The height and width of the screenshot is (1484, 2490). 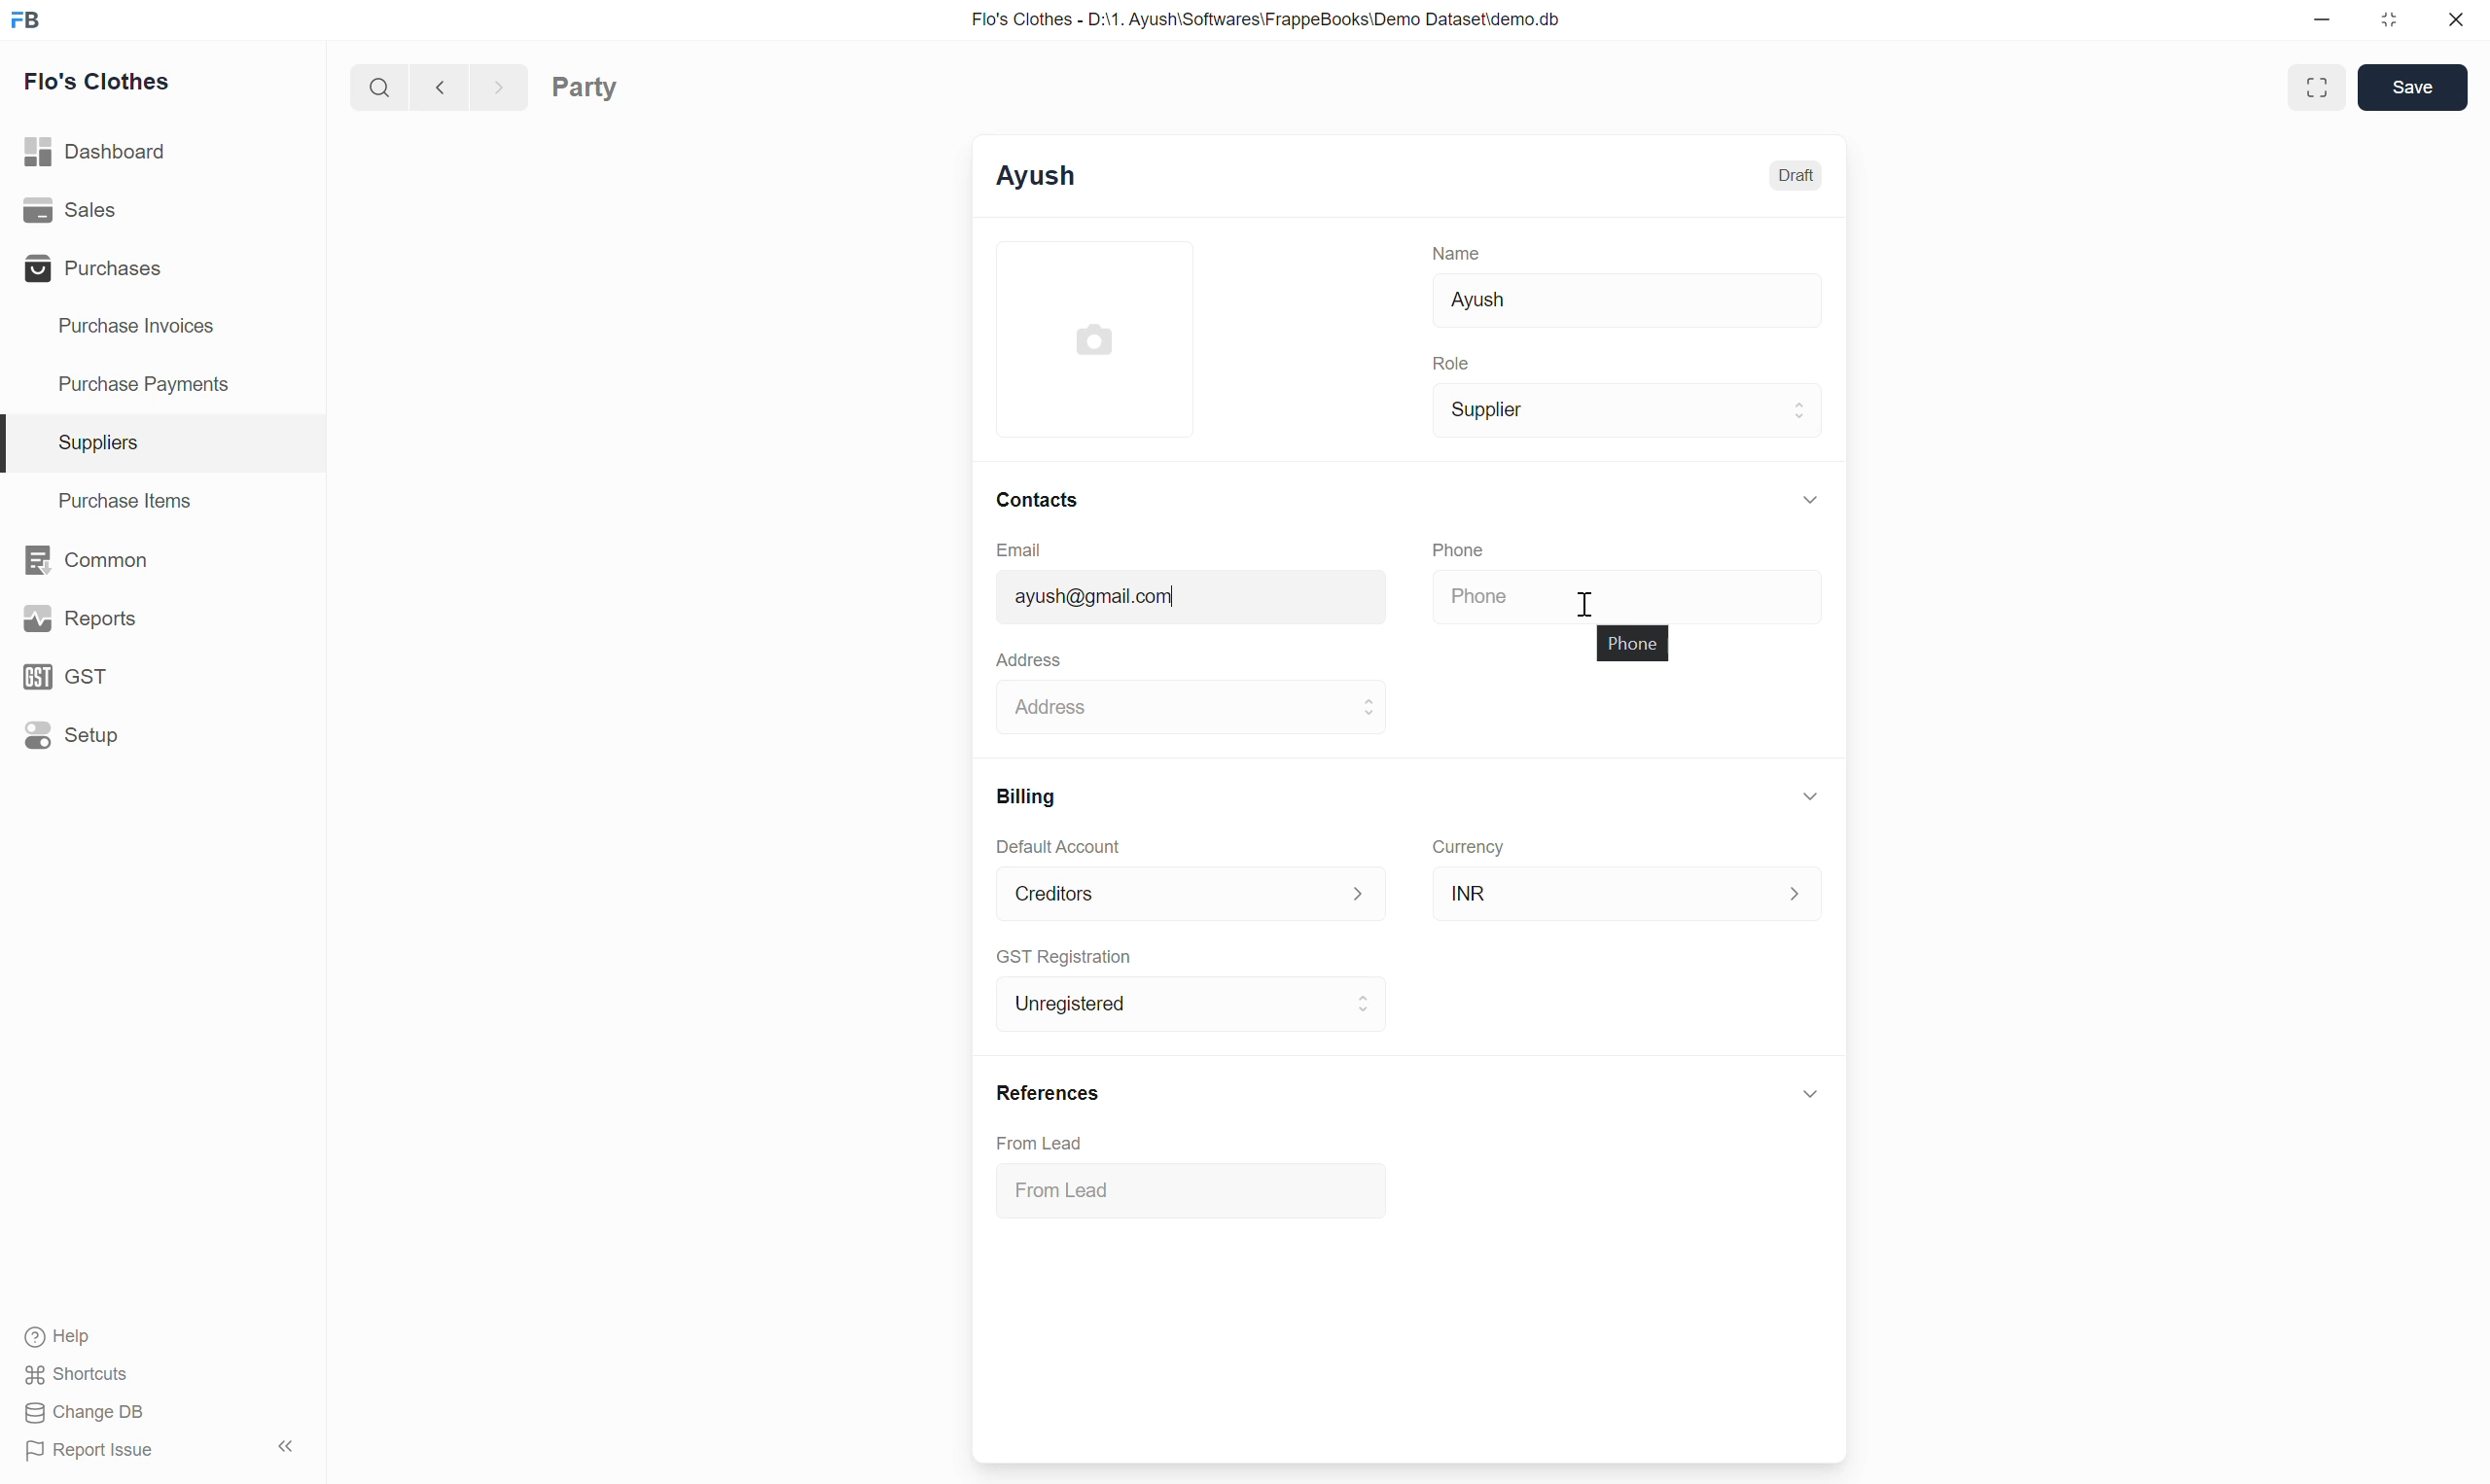 I want to click on Collapse, so click(x=1810, y=796).